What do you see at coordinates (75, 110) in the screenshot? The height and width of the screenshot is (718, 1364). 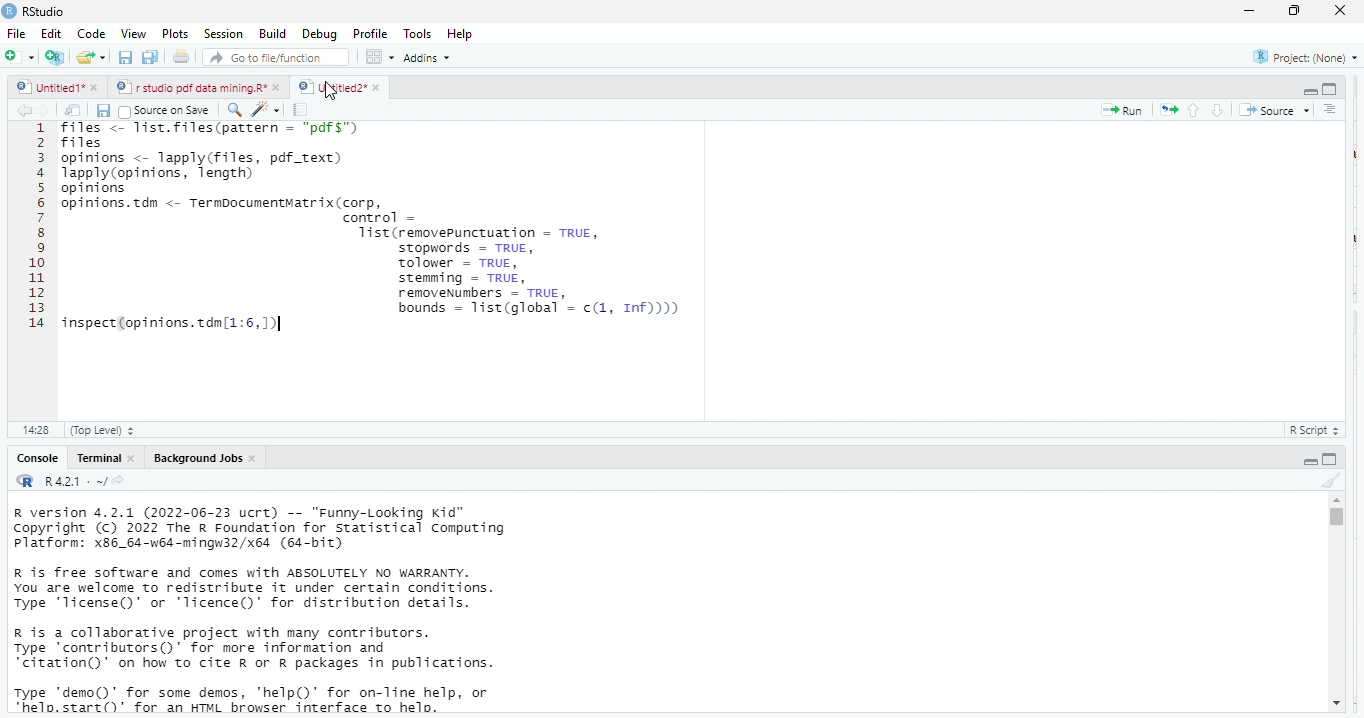 I see `show in new window` at bounding box center [75, 110].